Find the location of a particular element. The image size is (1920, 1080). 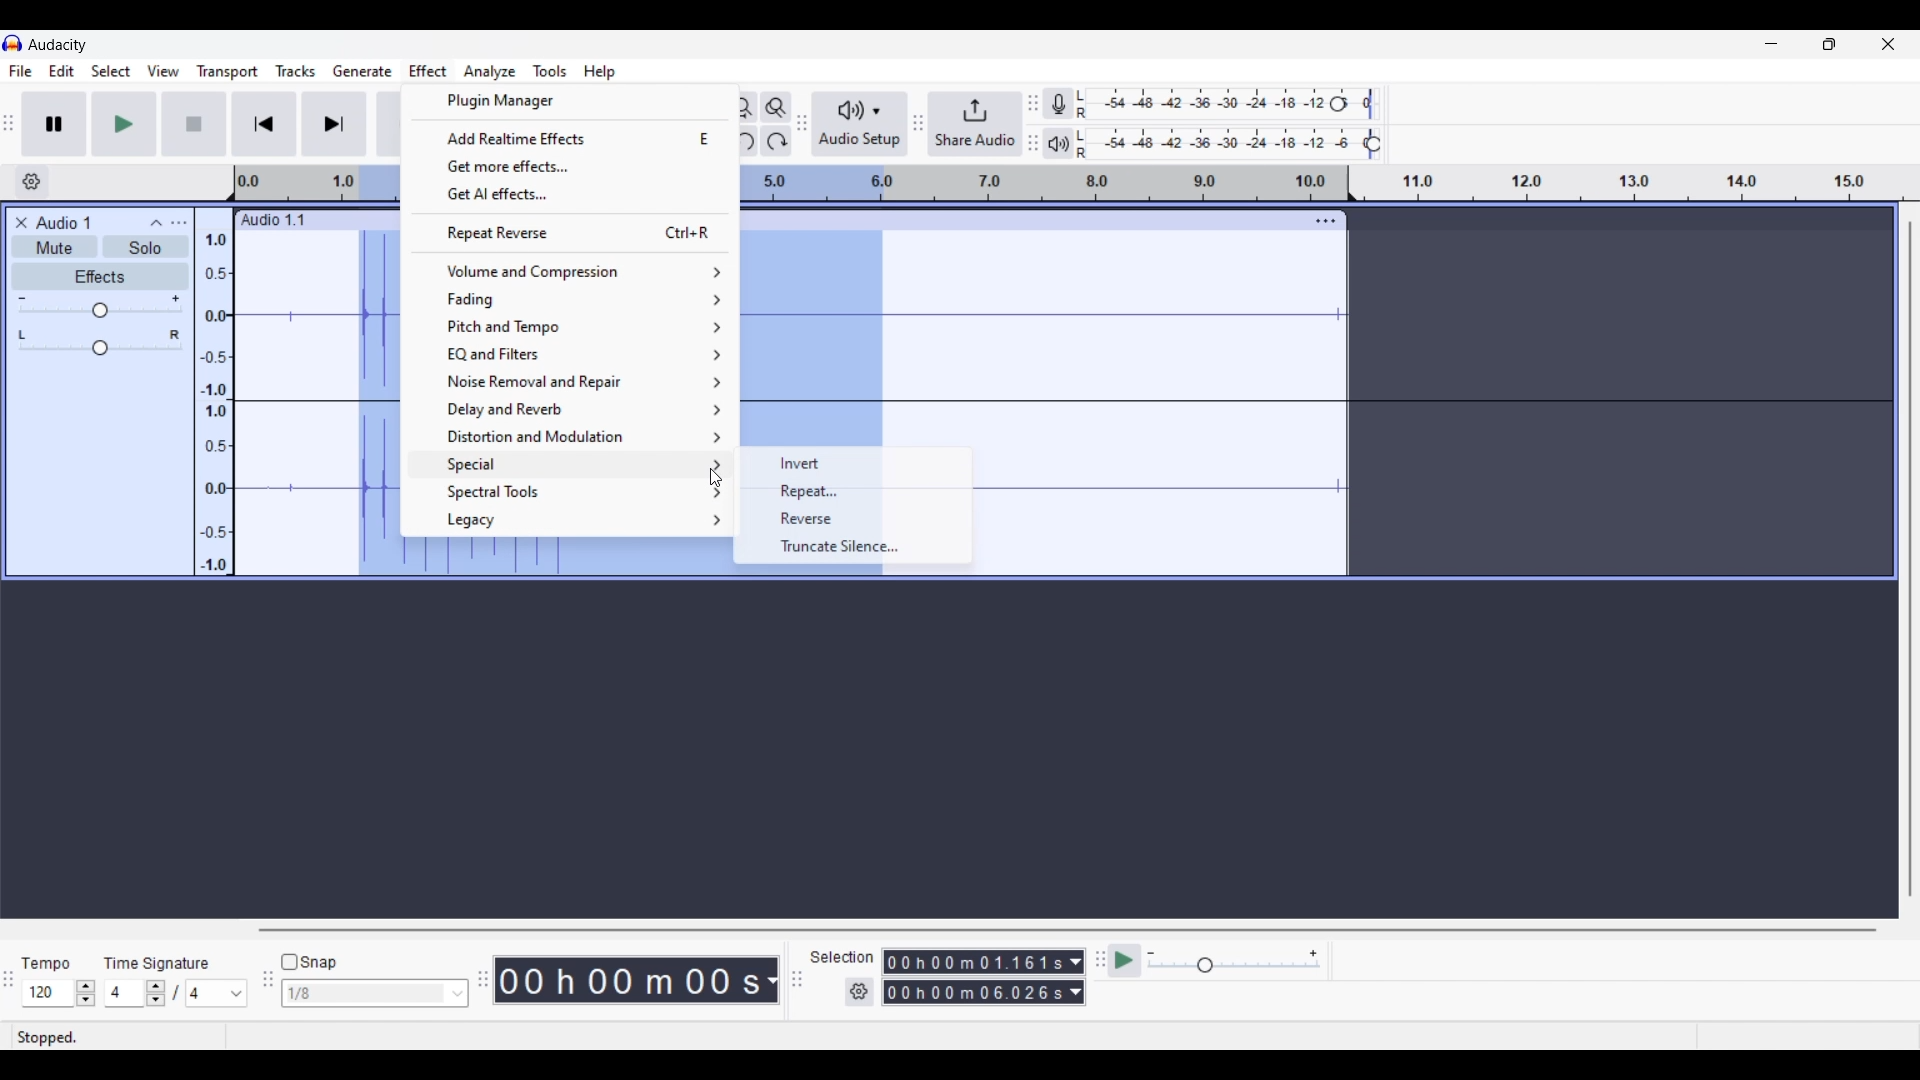

Delay and reverb options is located at coordinates (571, 409).